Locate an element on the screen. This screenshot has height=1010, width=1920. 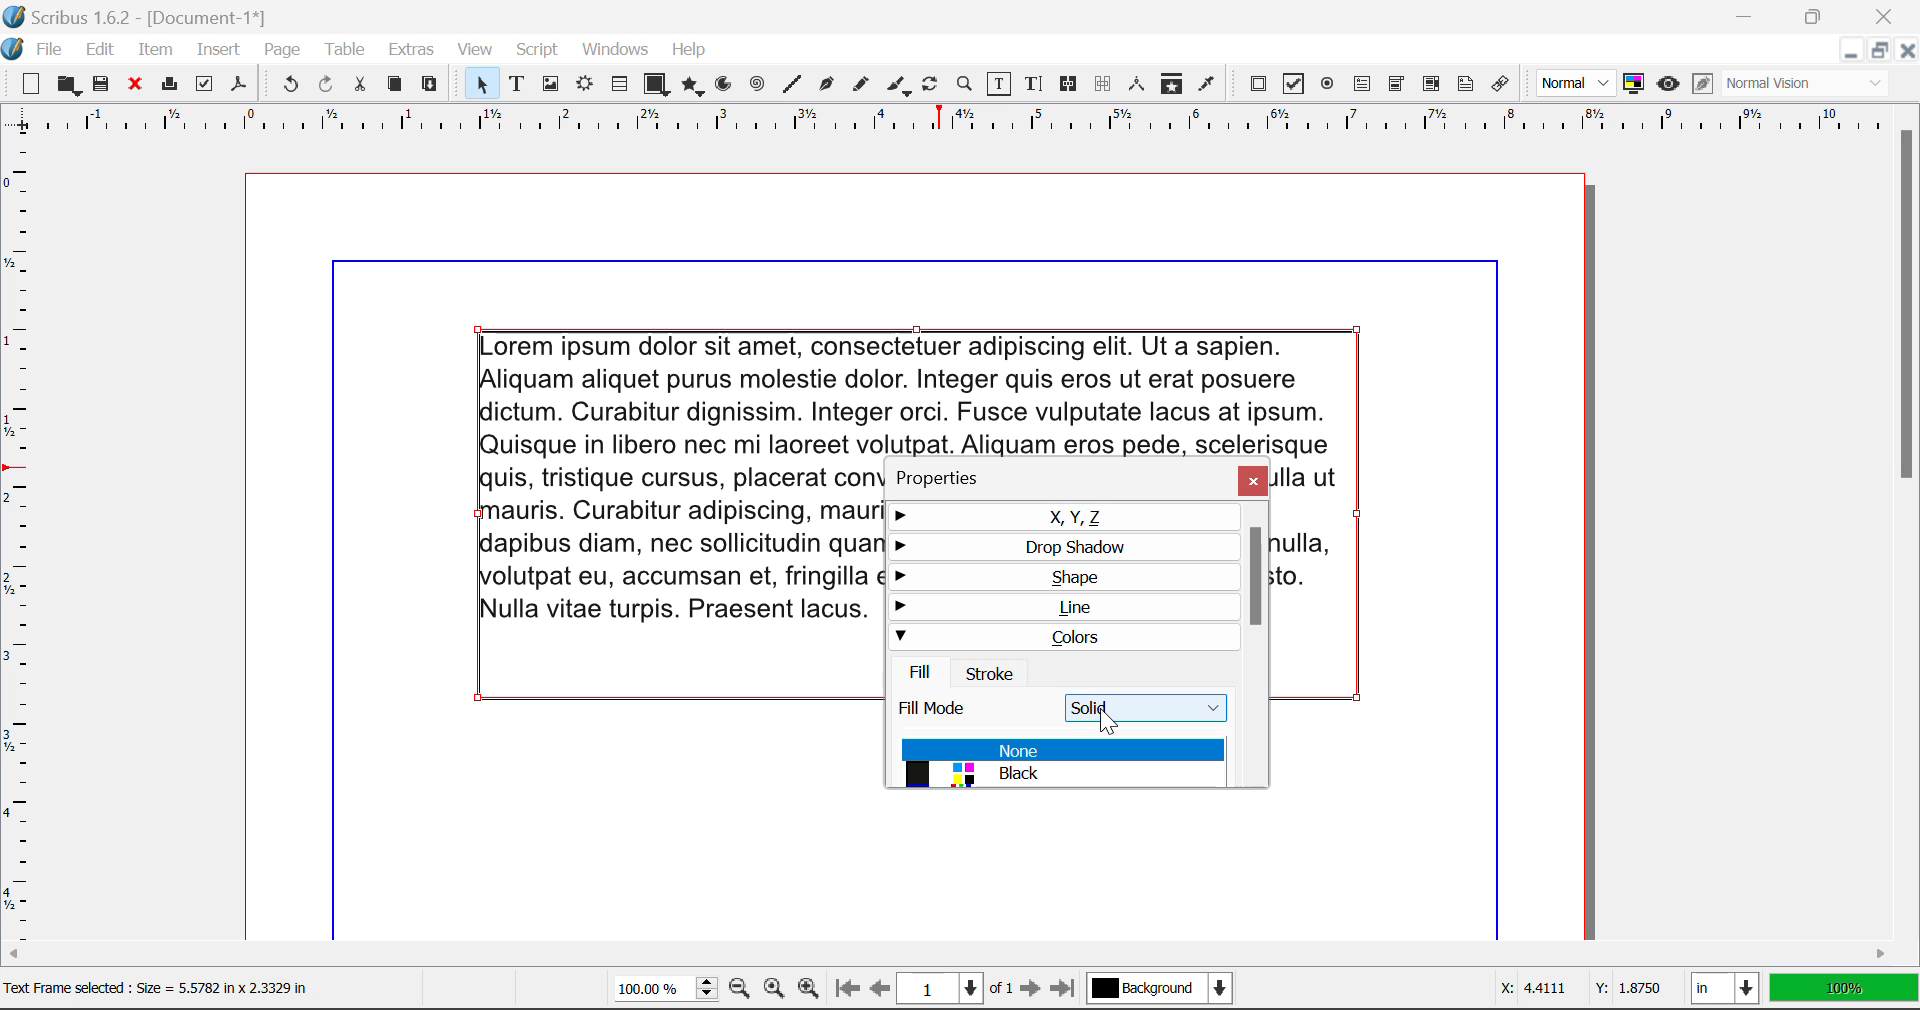
Next Page is located at coordinates (1030, 990).